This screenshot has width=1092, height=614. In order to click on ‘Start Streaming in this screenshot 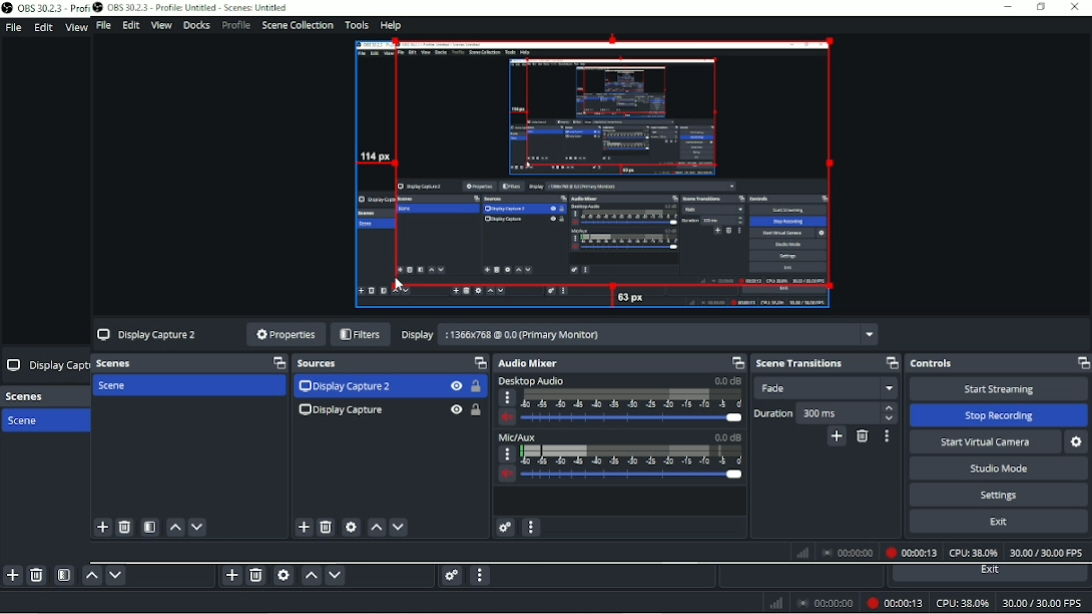, I will do `click(1000, 387)`.